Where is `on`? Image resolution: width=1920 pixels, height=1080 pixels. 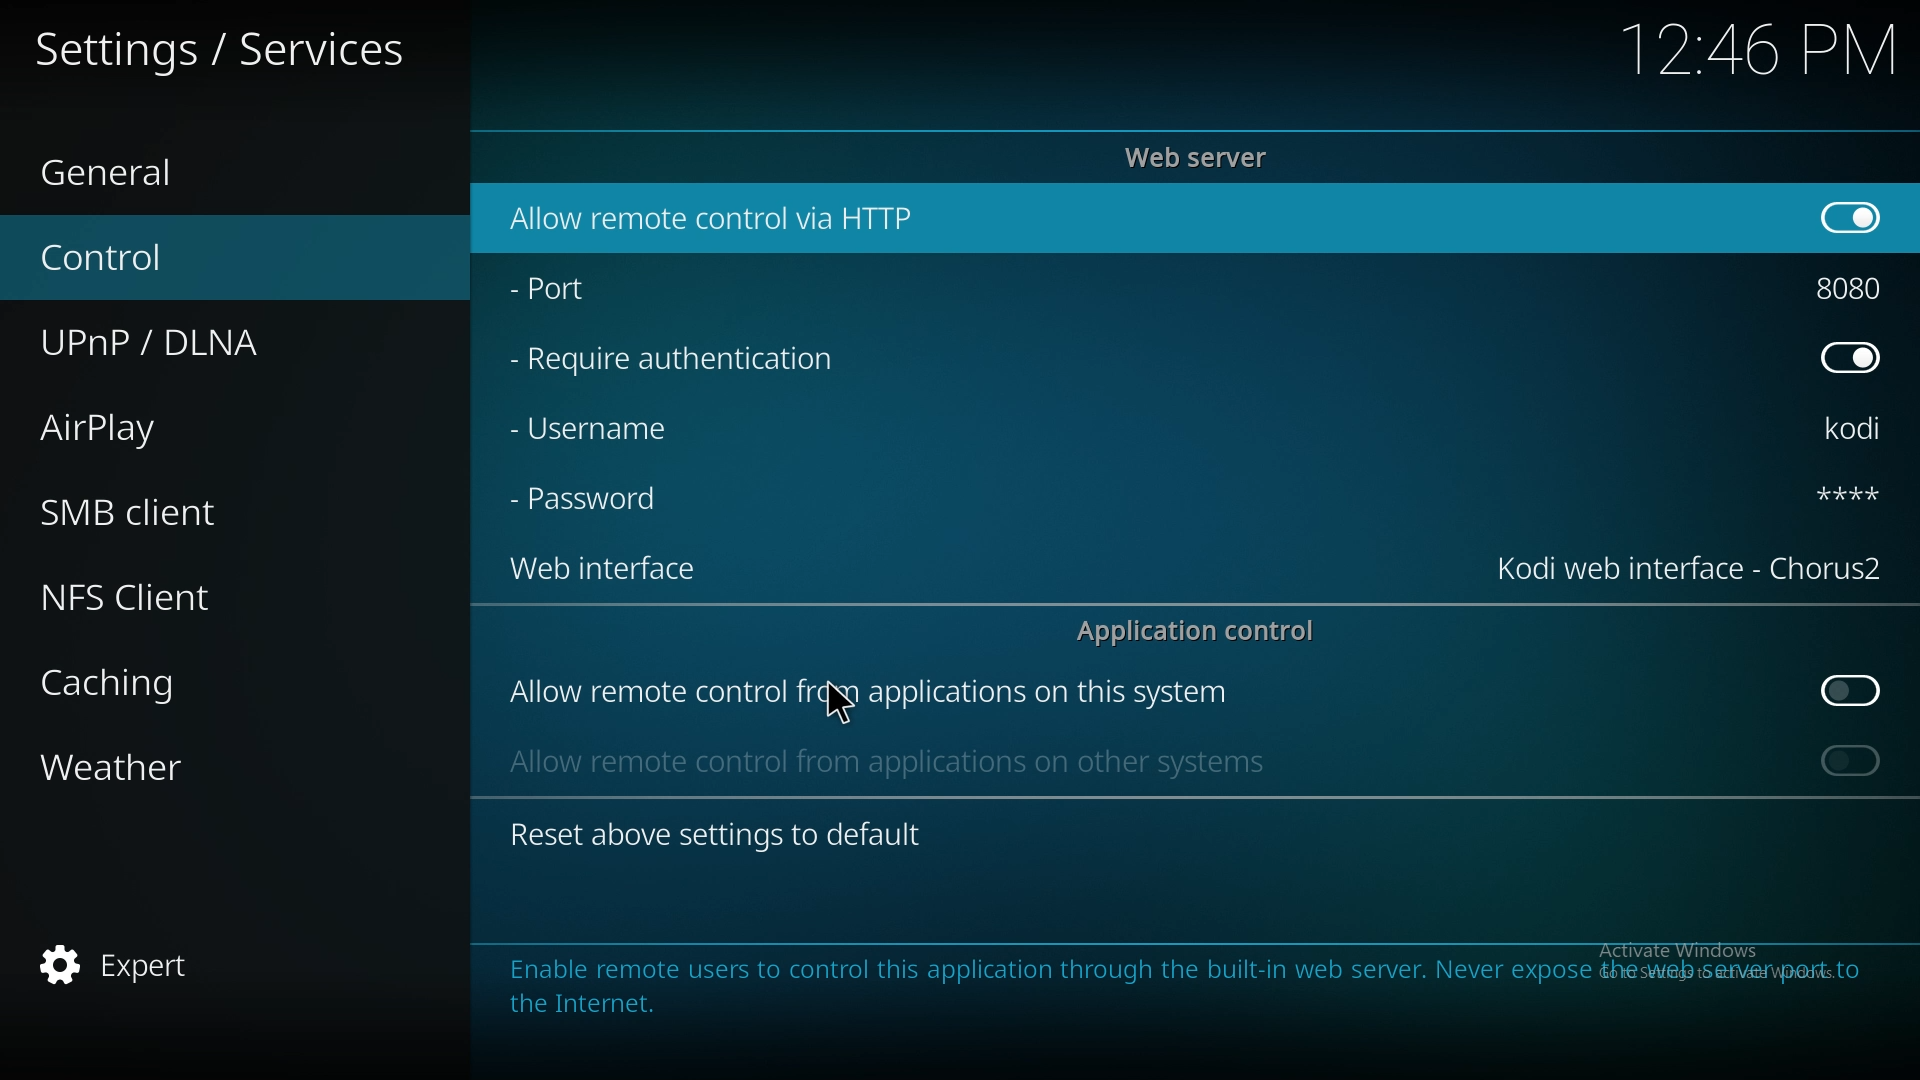
on is located at coordinates (1851, 760).